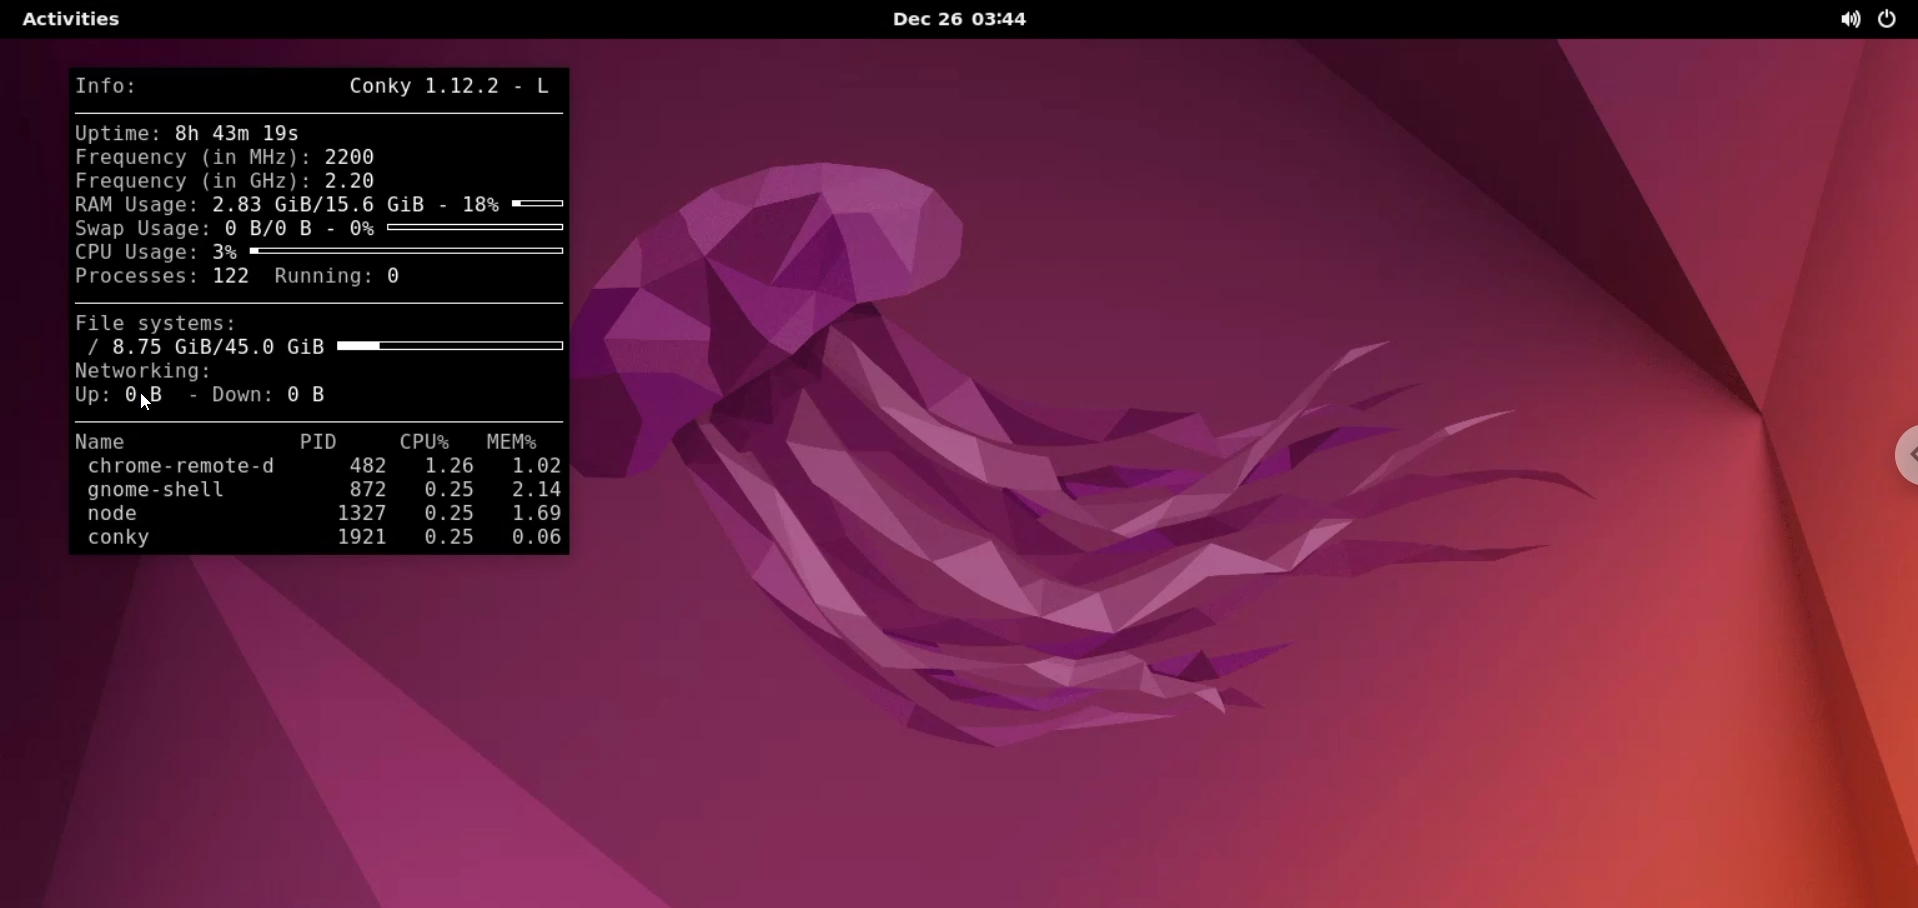 The height and width of the screenshot is (908, 1918). What do you see at coordinates (1889, 19) in the screenshot?
I see `power options` at bounding box center [1889, 19].